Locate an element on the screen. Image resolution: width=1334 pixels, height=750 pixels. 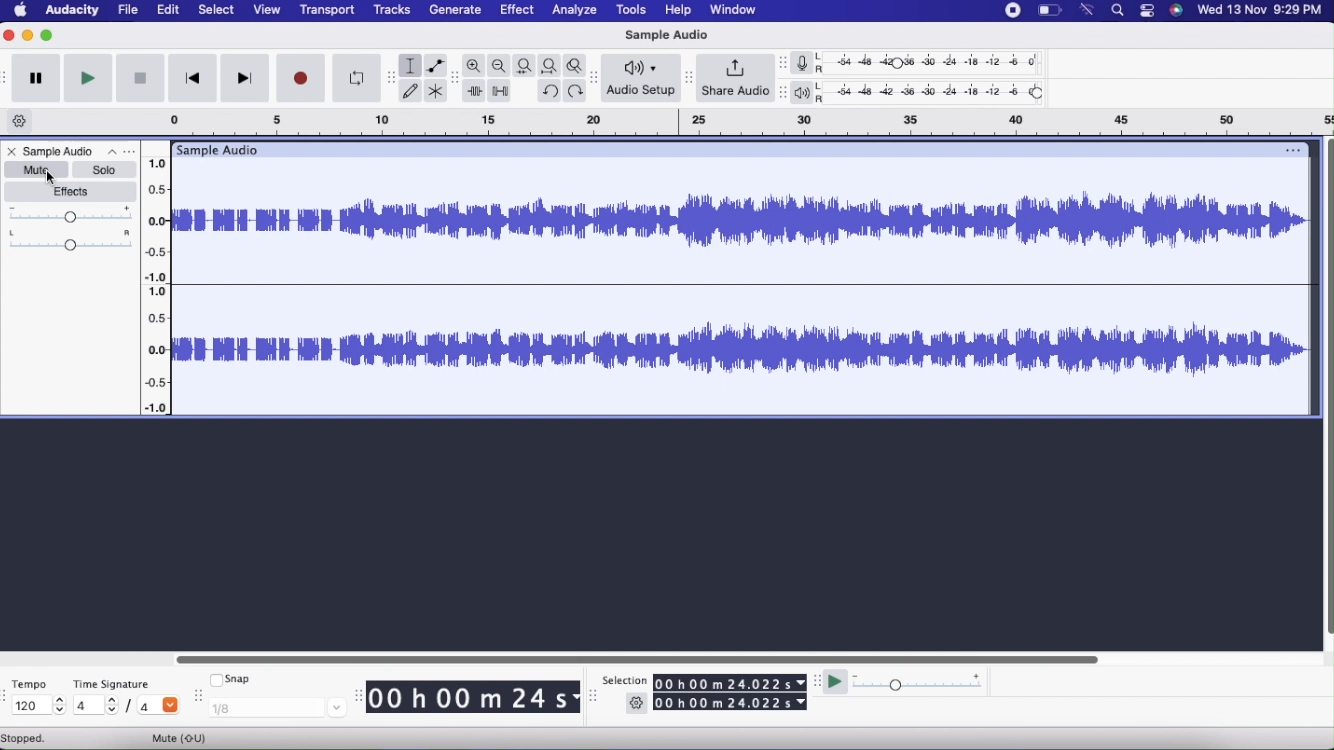
Analyze is located at coordinates (574, 11).